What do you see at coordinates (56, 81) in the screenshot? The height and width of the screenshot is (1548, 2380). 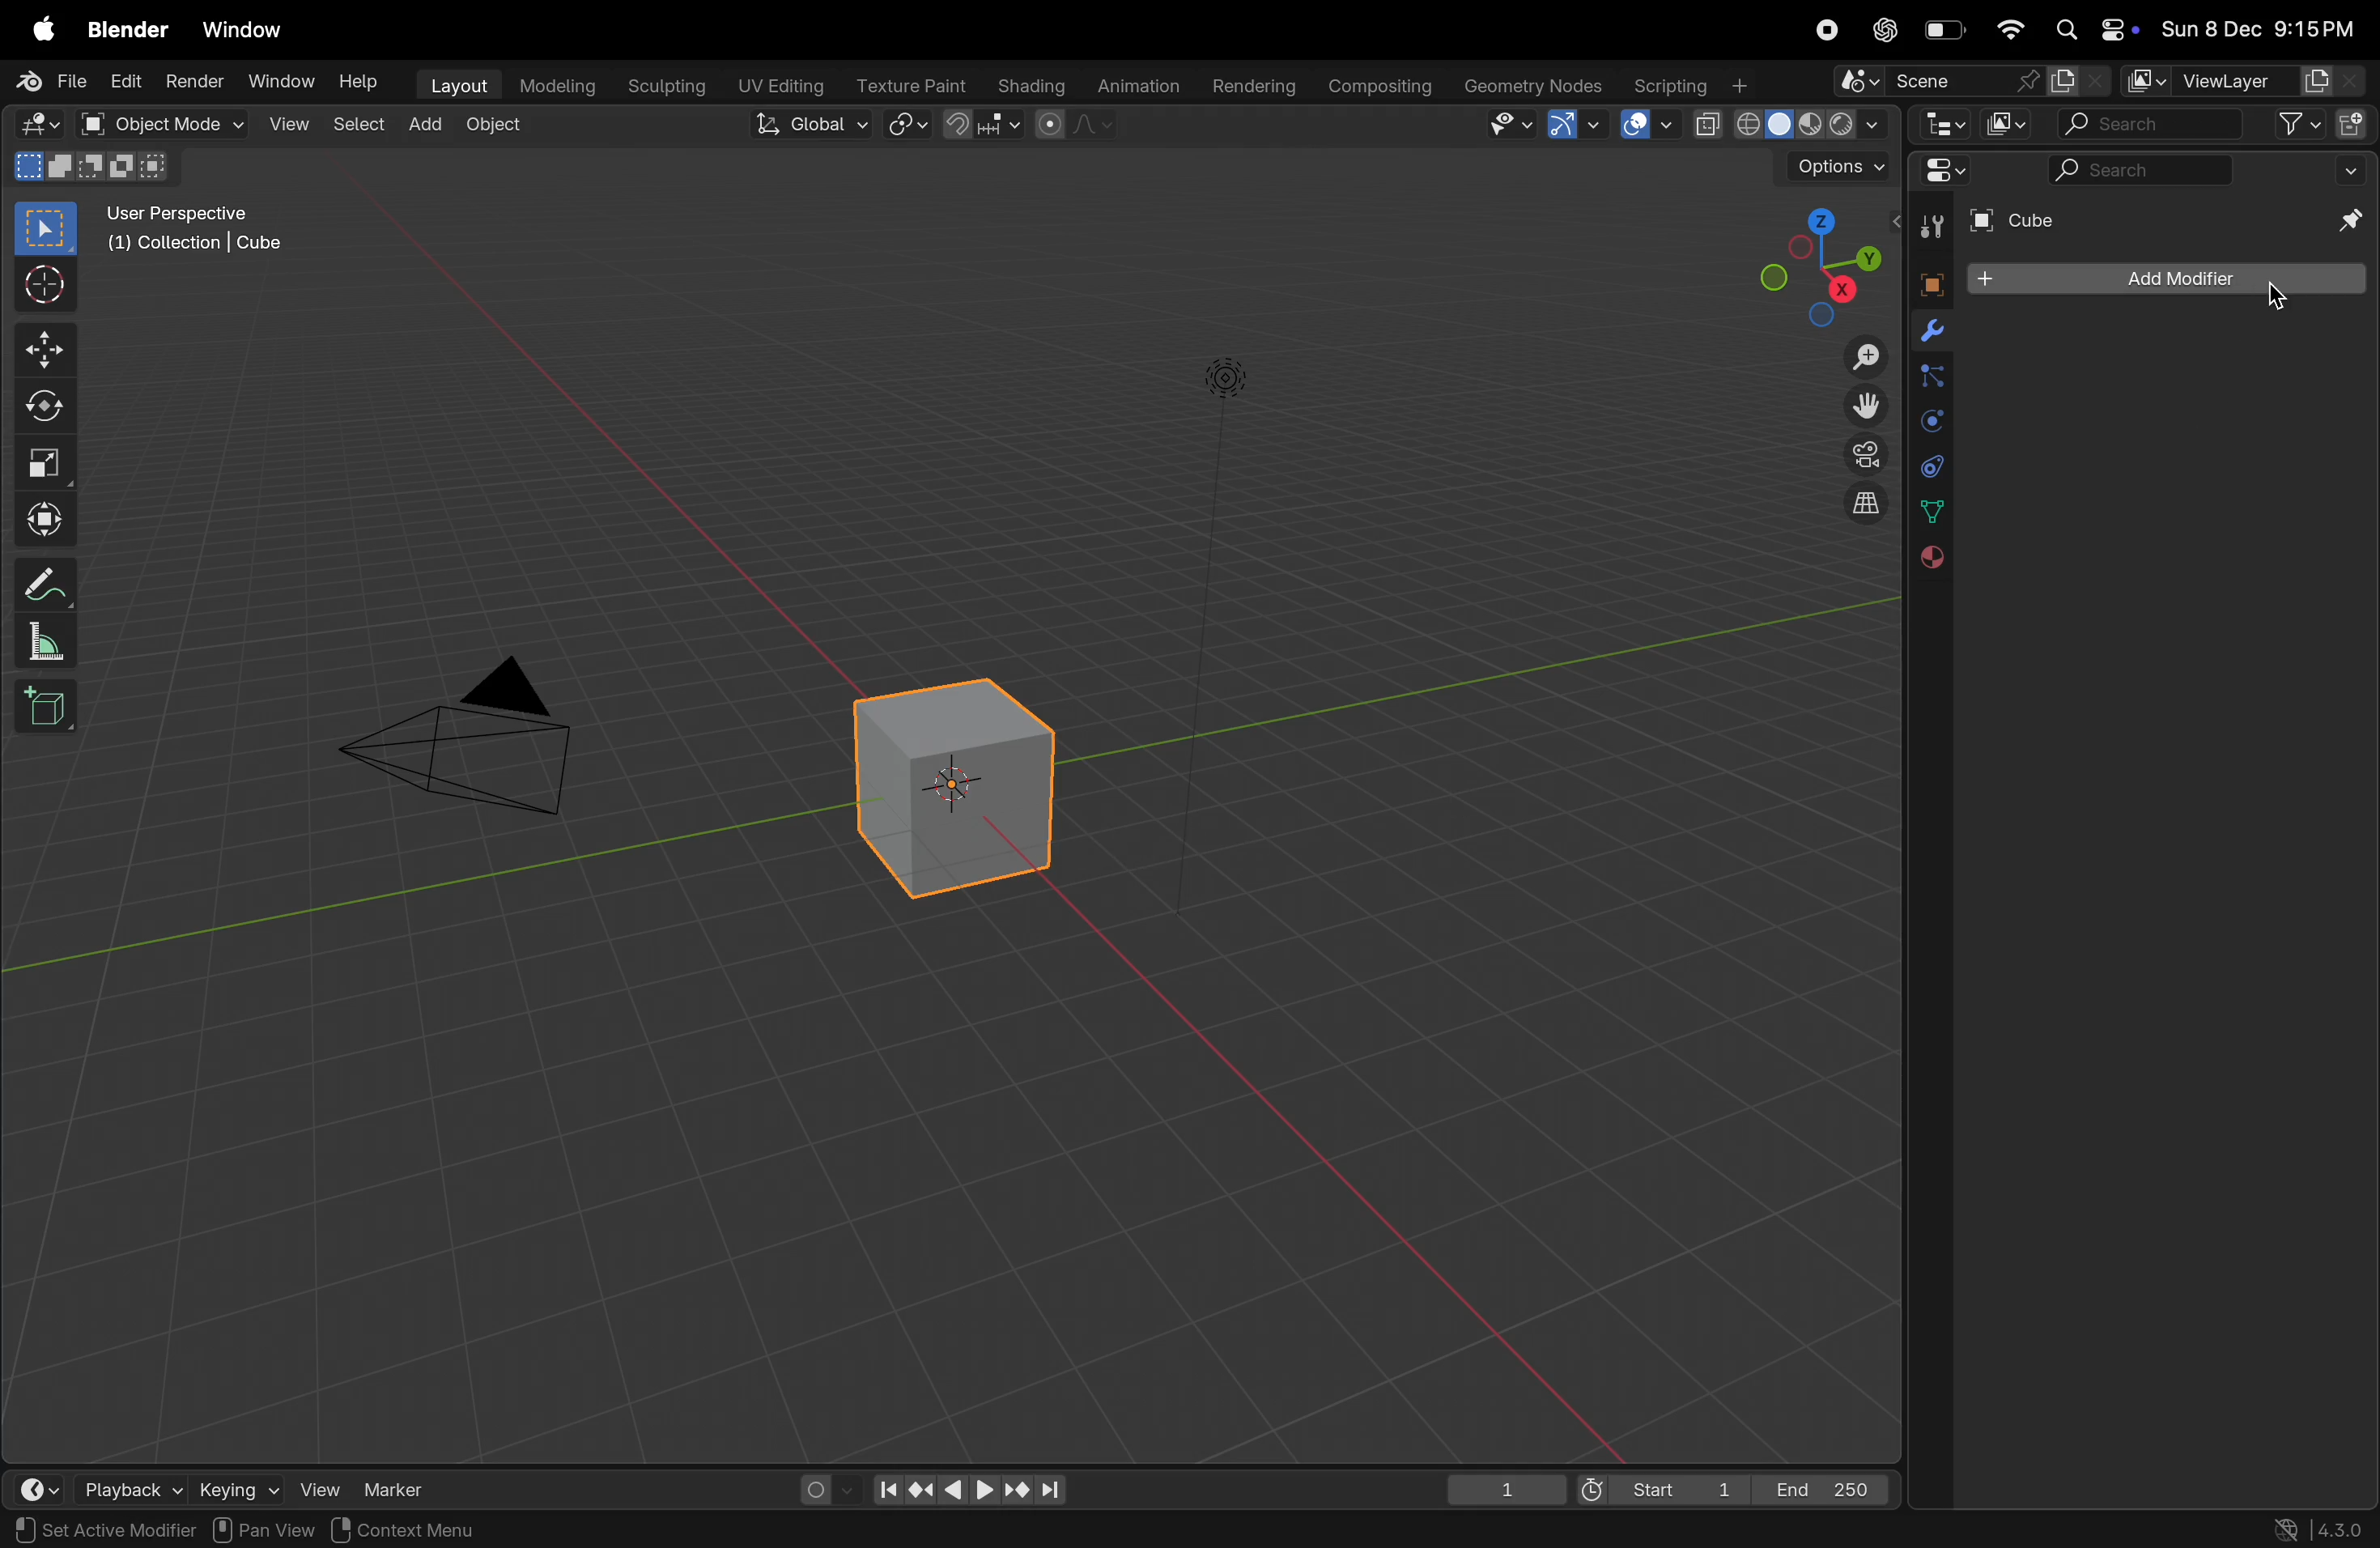 I see `file` at bounding box center [56, 81].